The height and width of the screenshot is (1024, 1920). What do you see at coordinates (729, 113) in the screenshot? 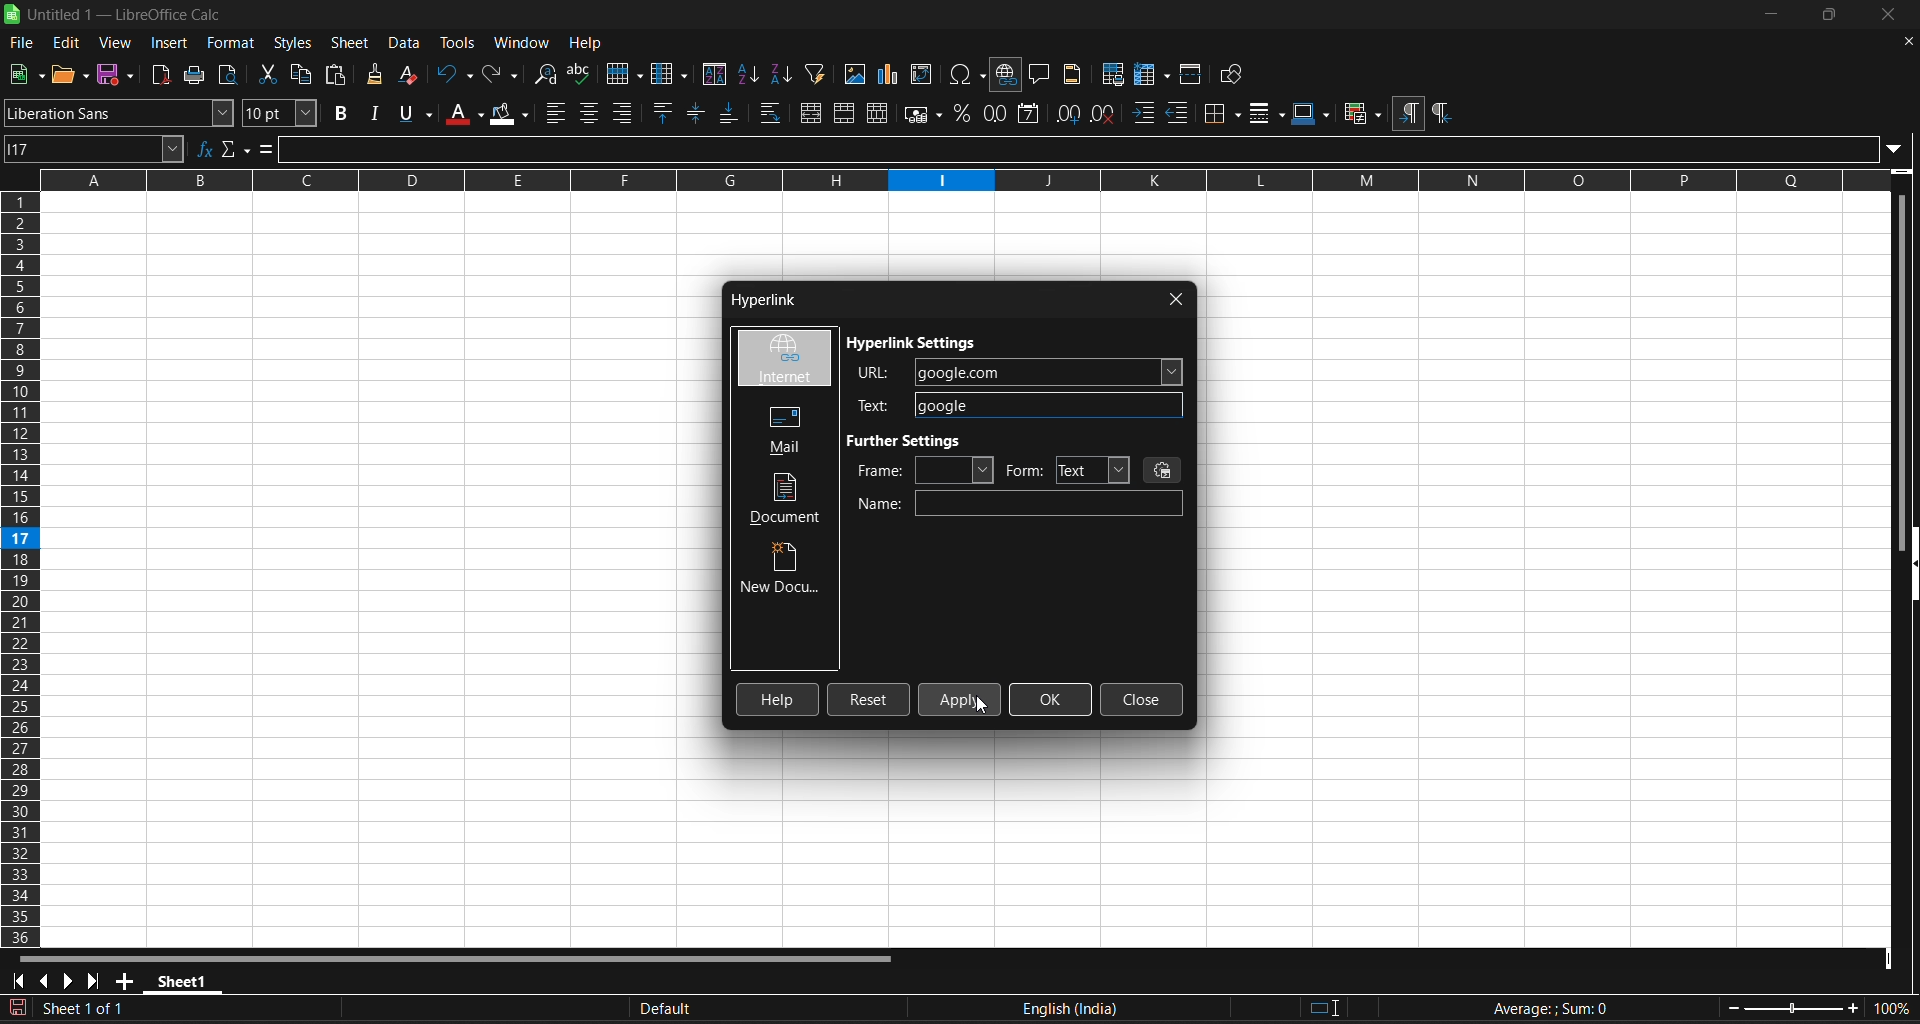
I see `align bottom` at bounding box center [729, 113].